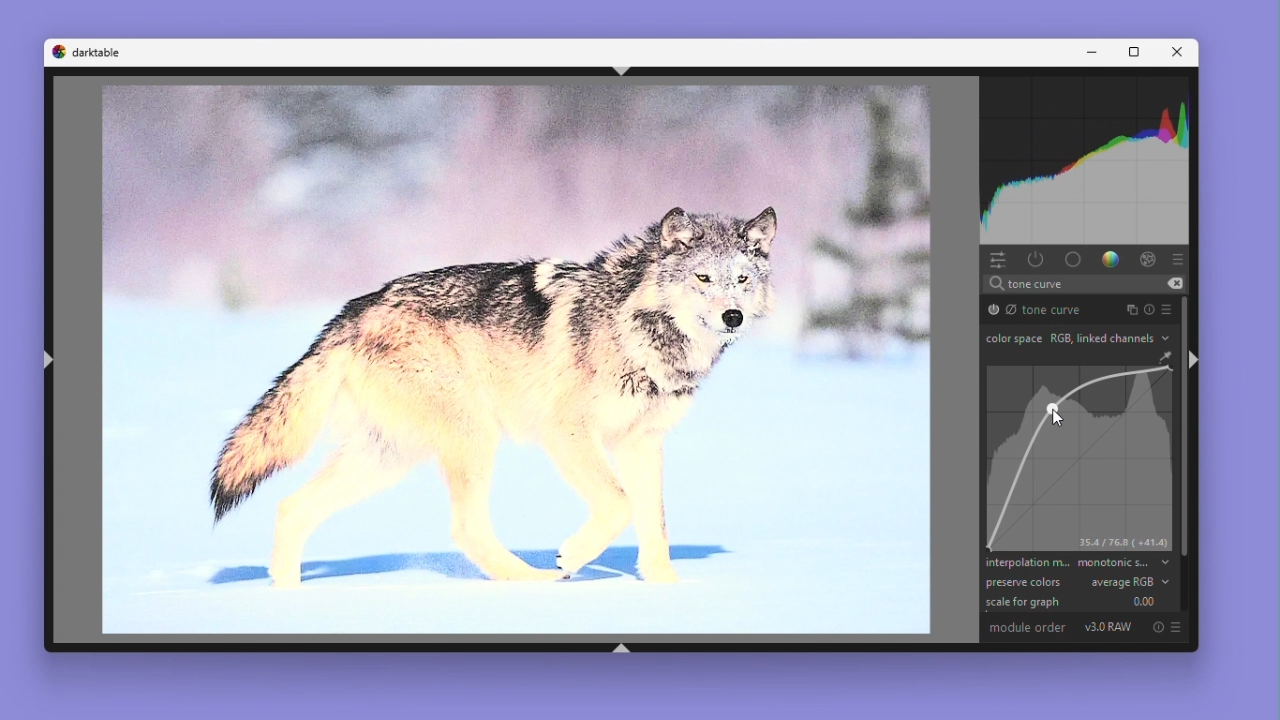 The image size is (1280, 720). Describe the element at coordinates (1091, 52) in the screenshot. I see `Minimise` at that location.